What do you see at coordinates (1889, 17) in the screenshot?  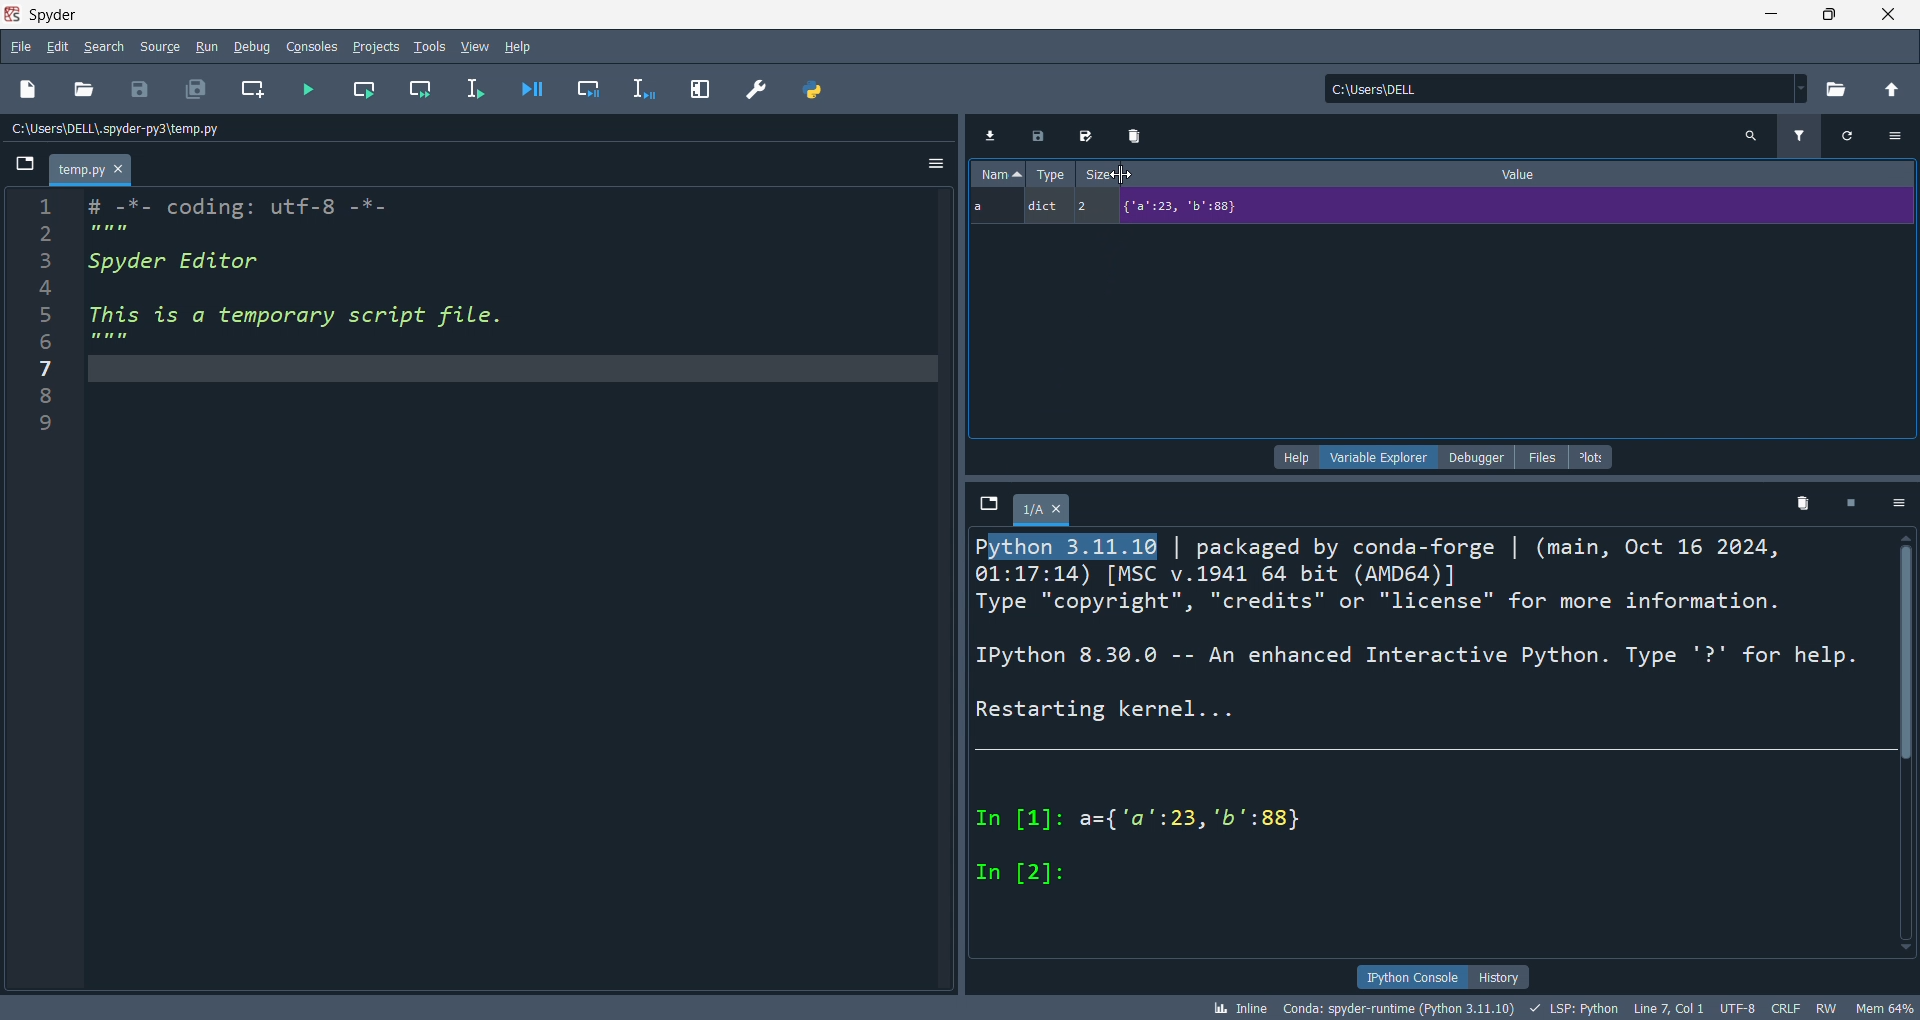 I see `close` at bounding box center [1889, 17].